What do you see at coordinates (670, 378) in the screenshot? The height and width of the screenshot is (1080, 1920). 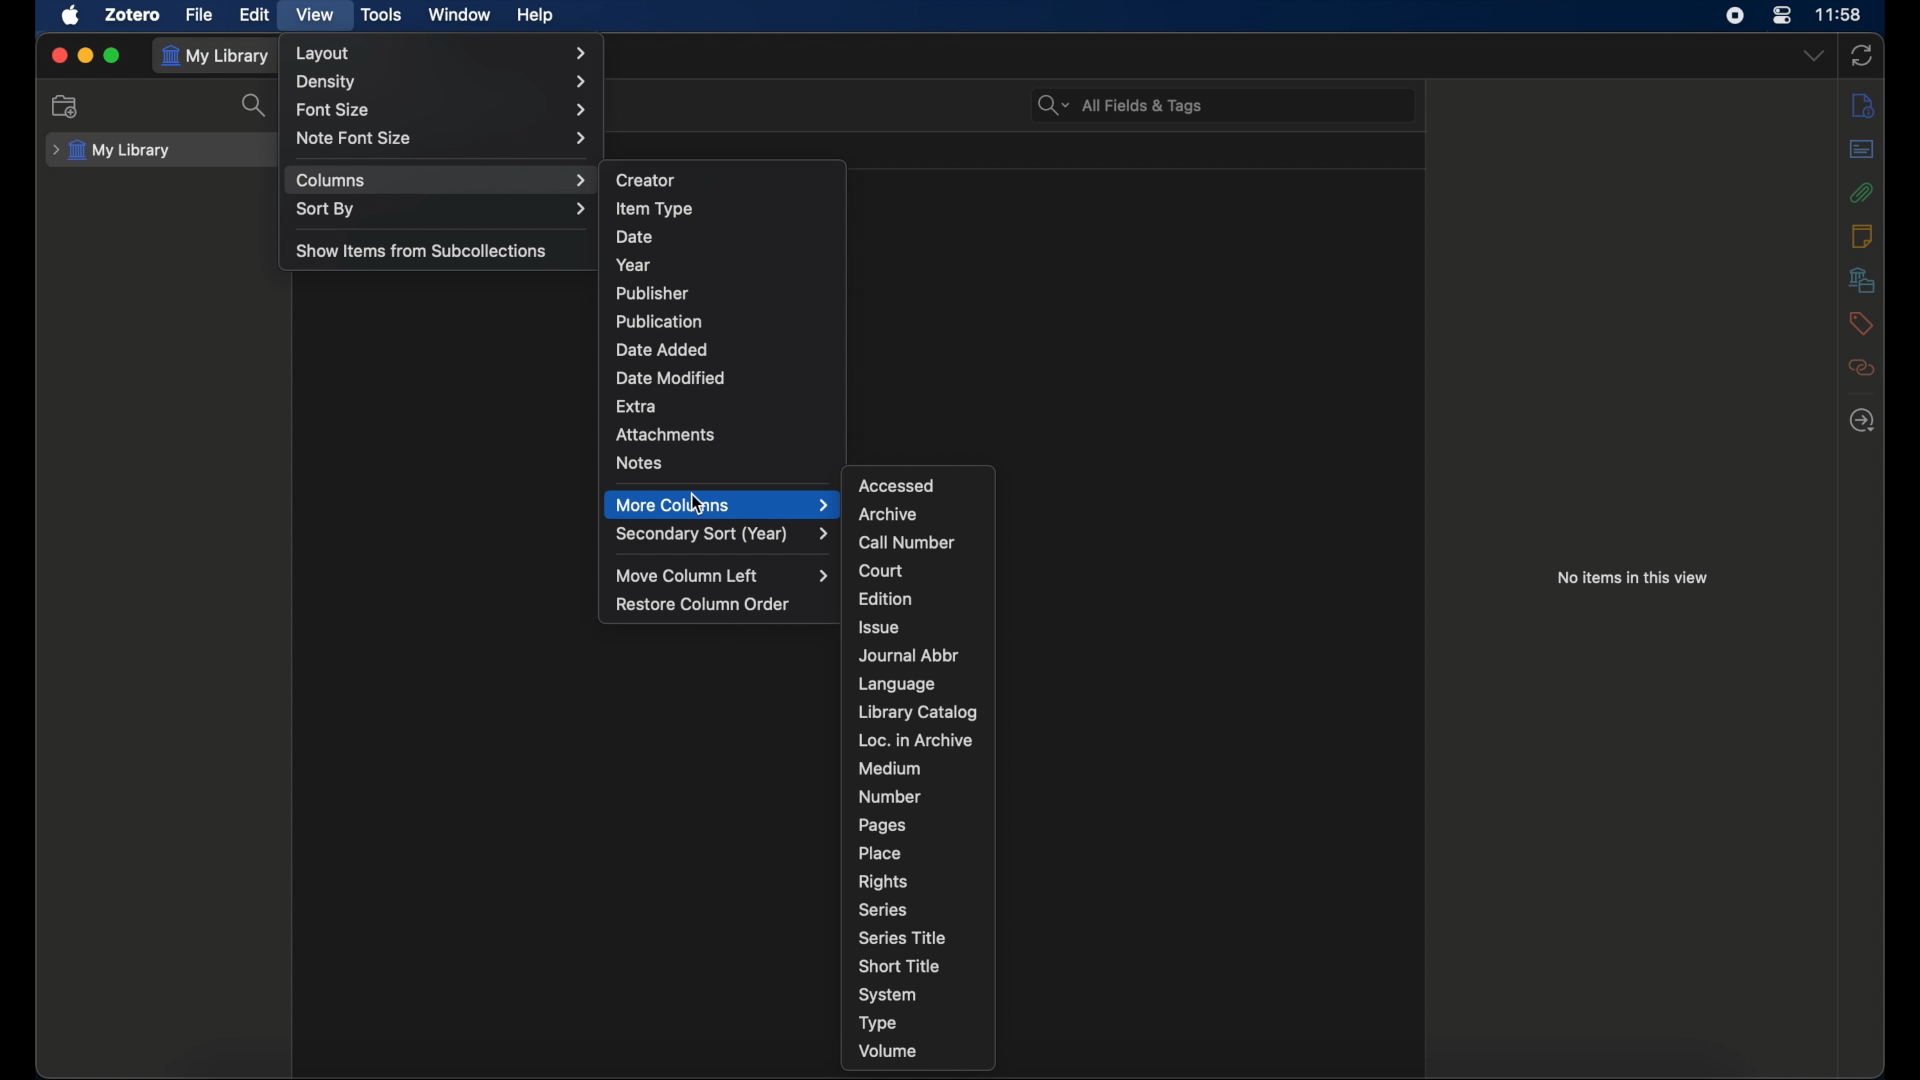 I see `date modified` at bounding box center [670, 378].